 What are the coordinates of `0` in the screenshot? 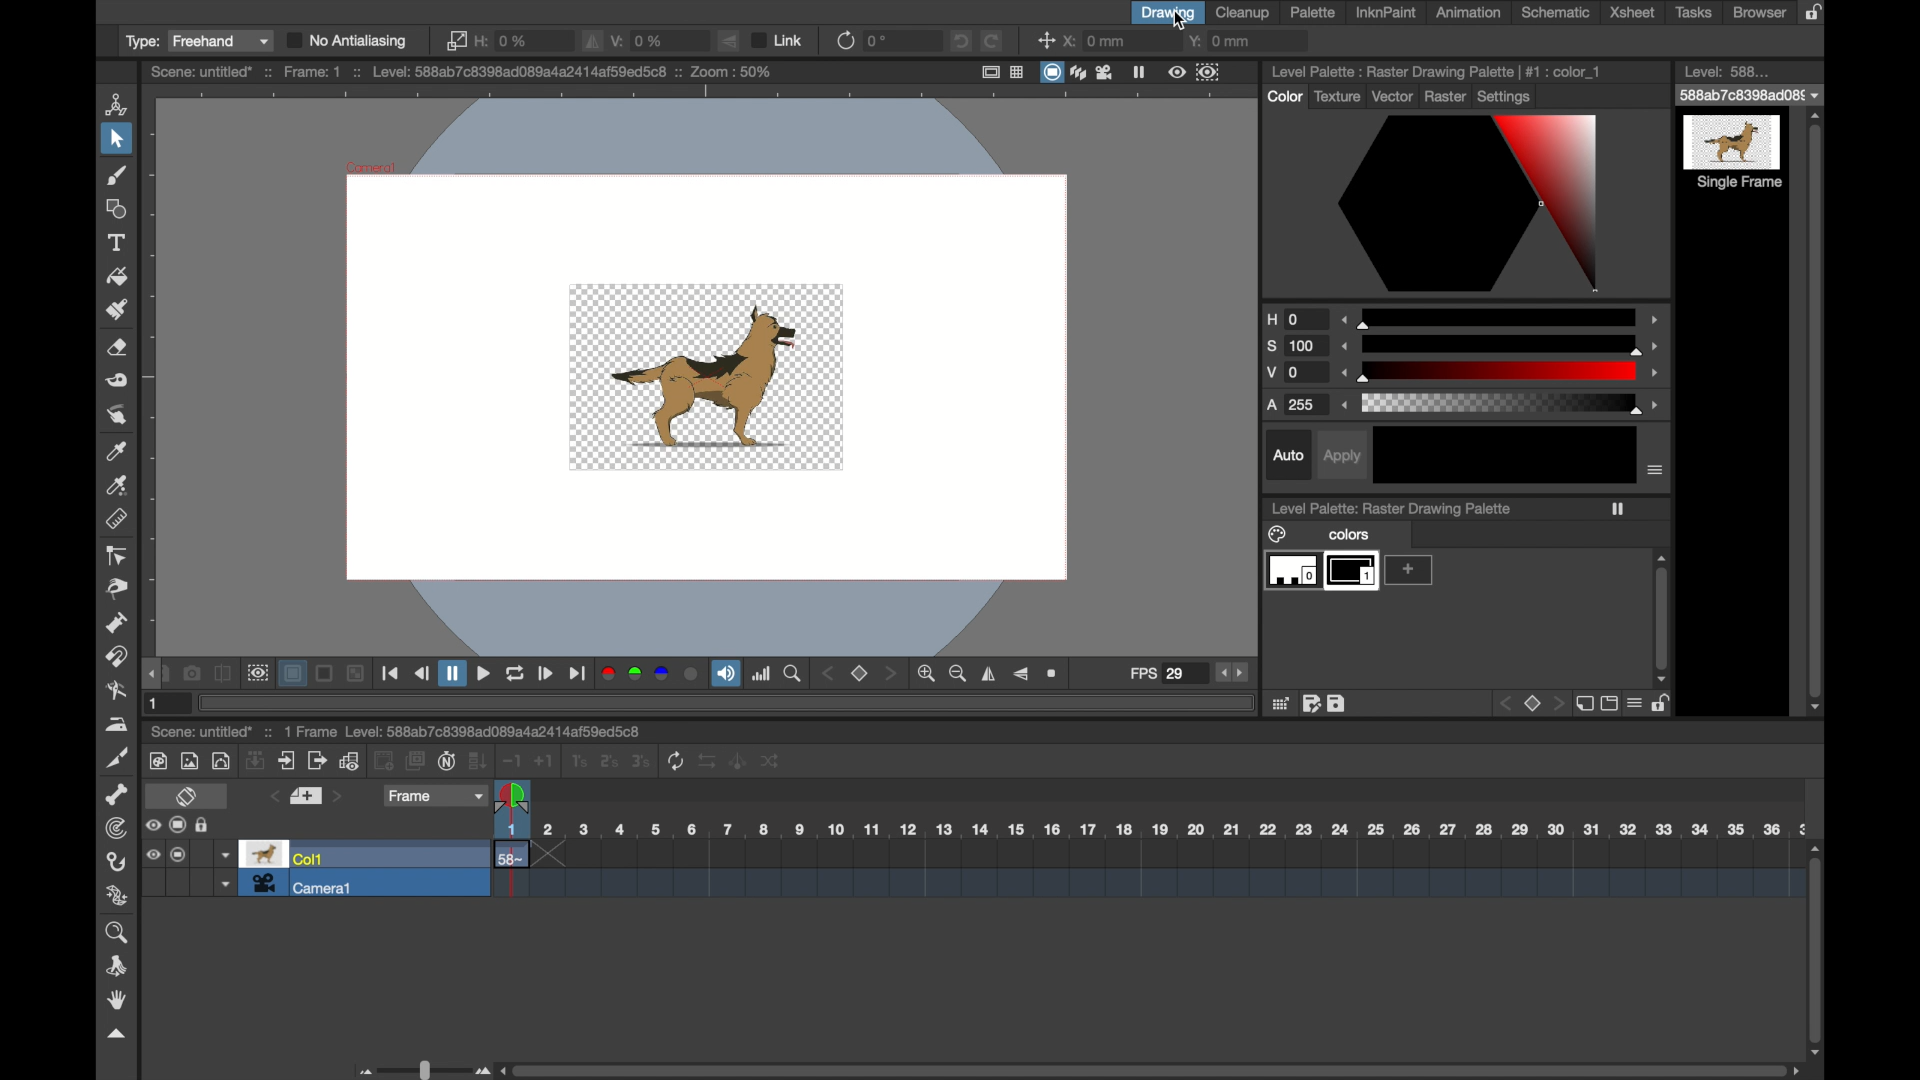 It's located at (877, 41).